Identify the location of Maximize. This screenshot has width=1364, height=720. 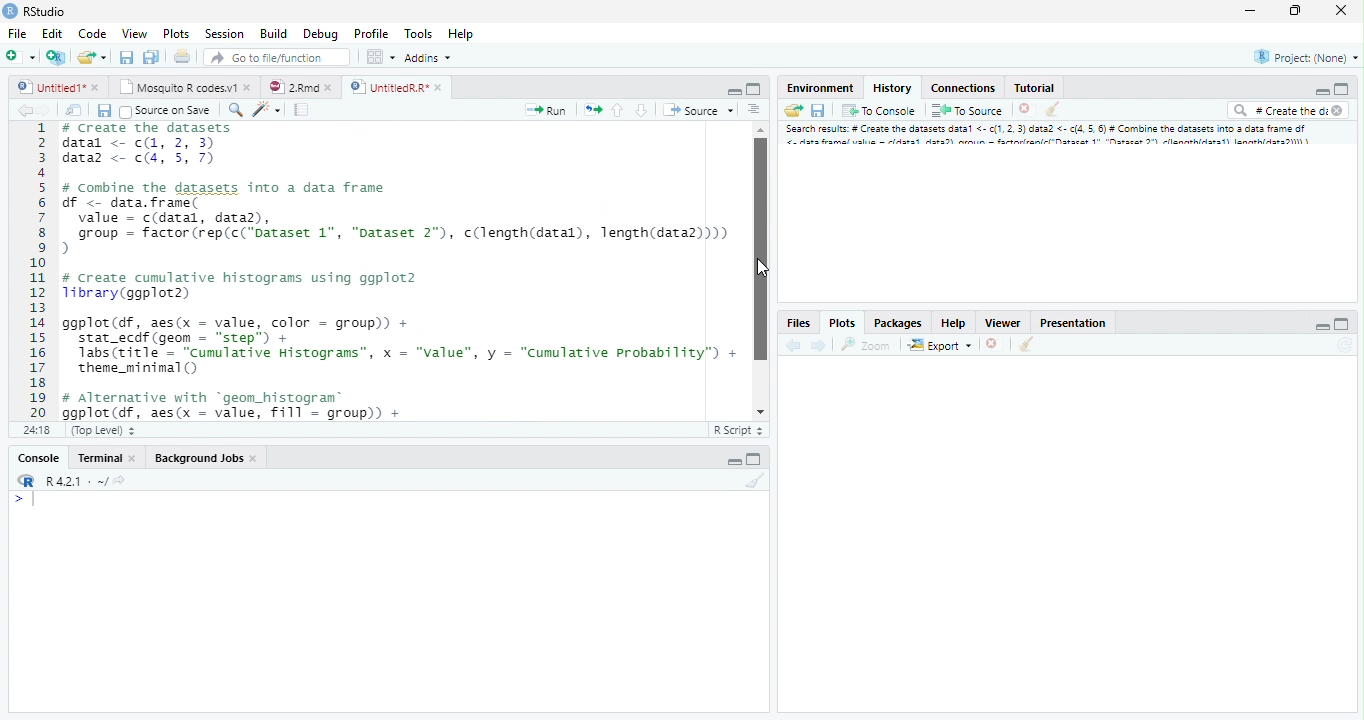
(1344, 323).